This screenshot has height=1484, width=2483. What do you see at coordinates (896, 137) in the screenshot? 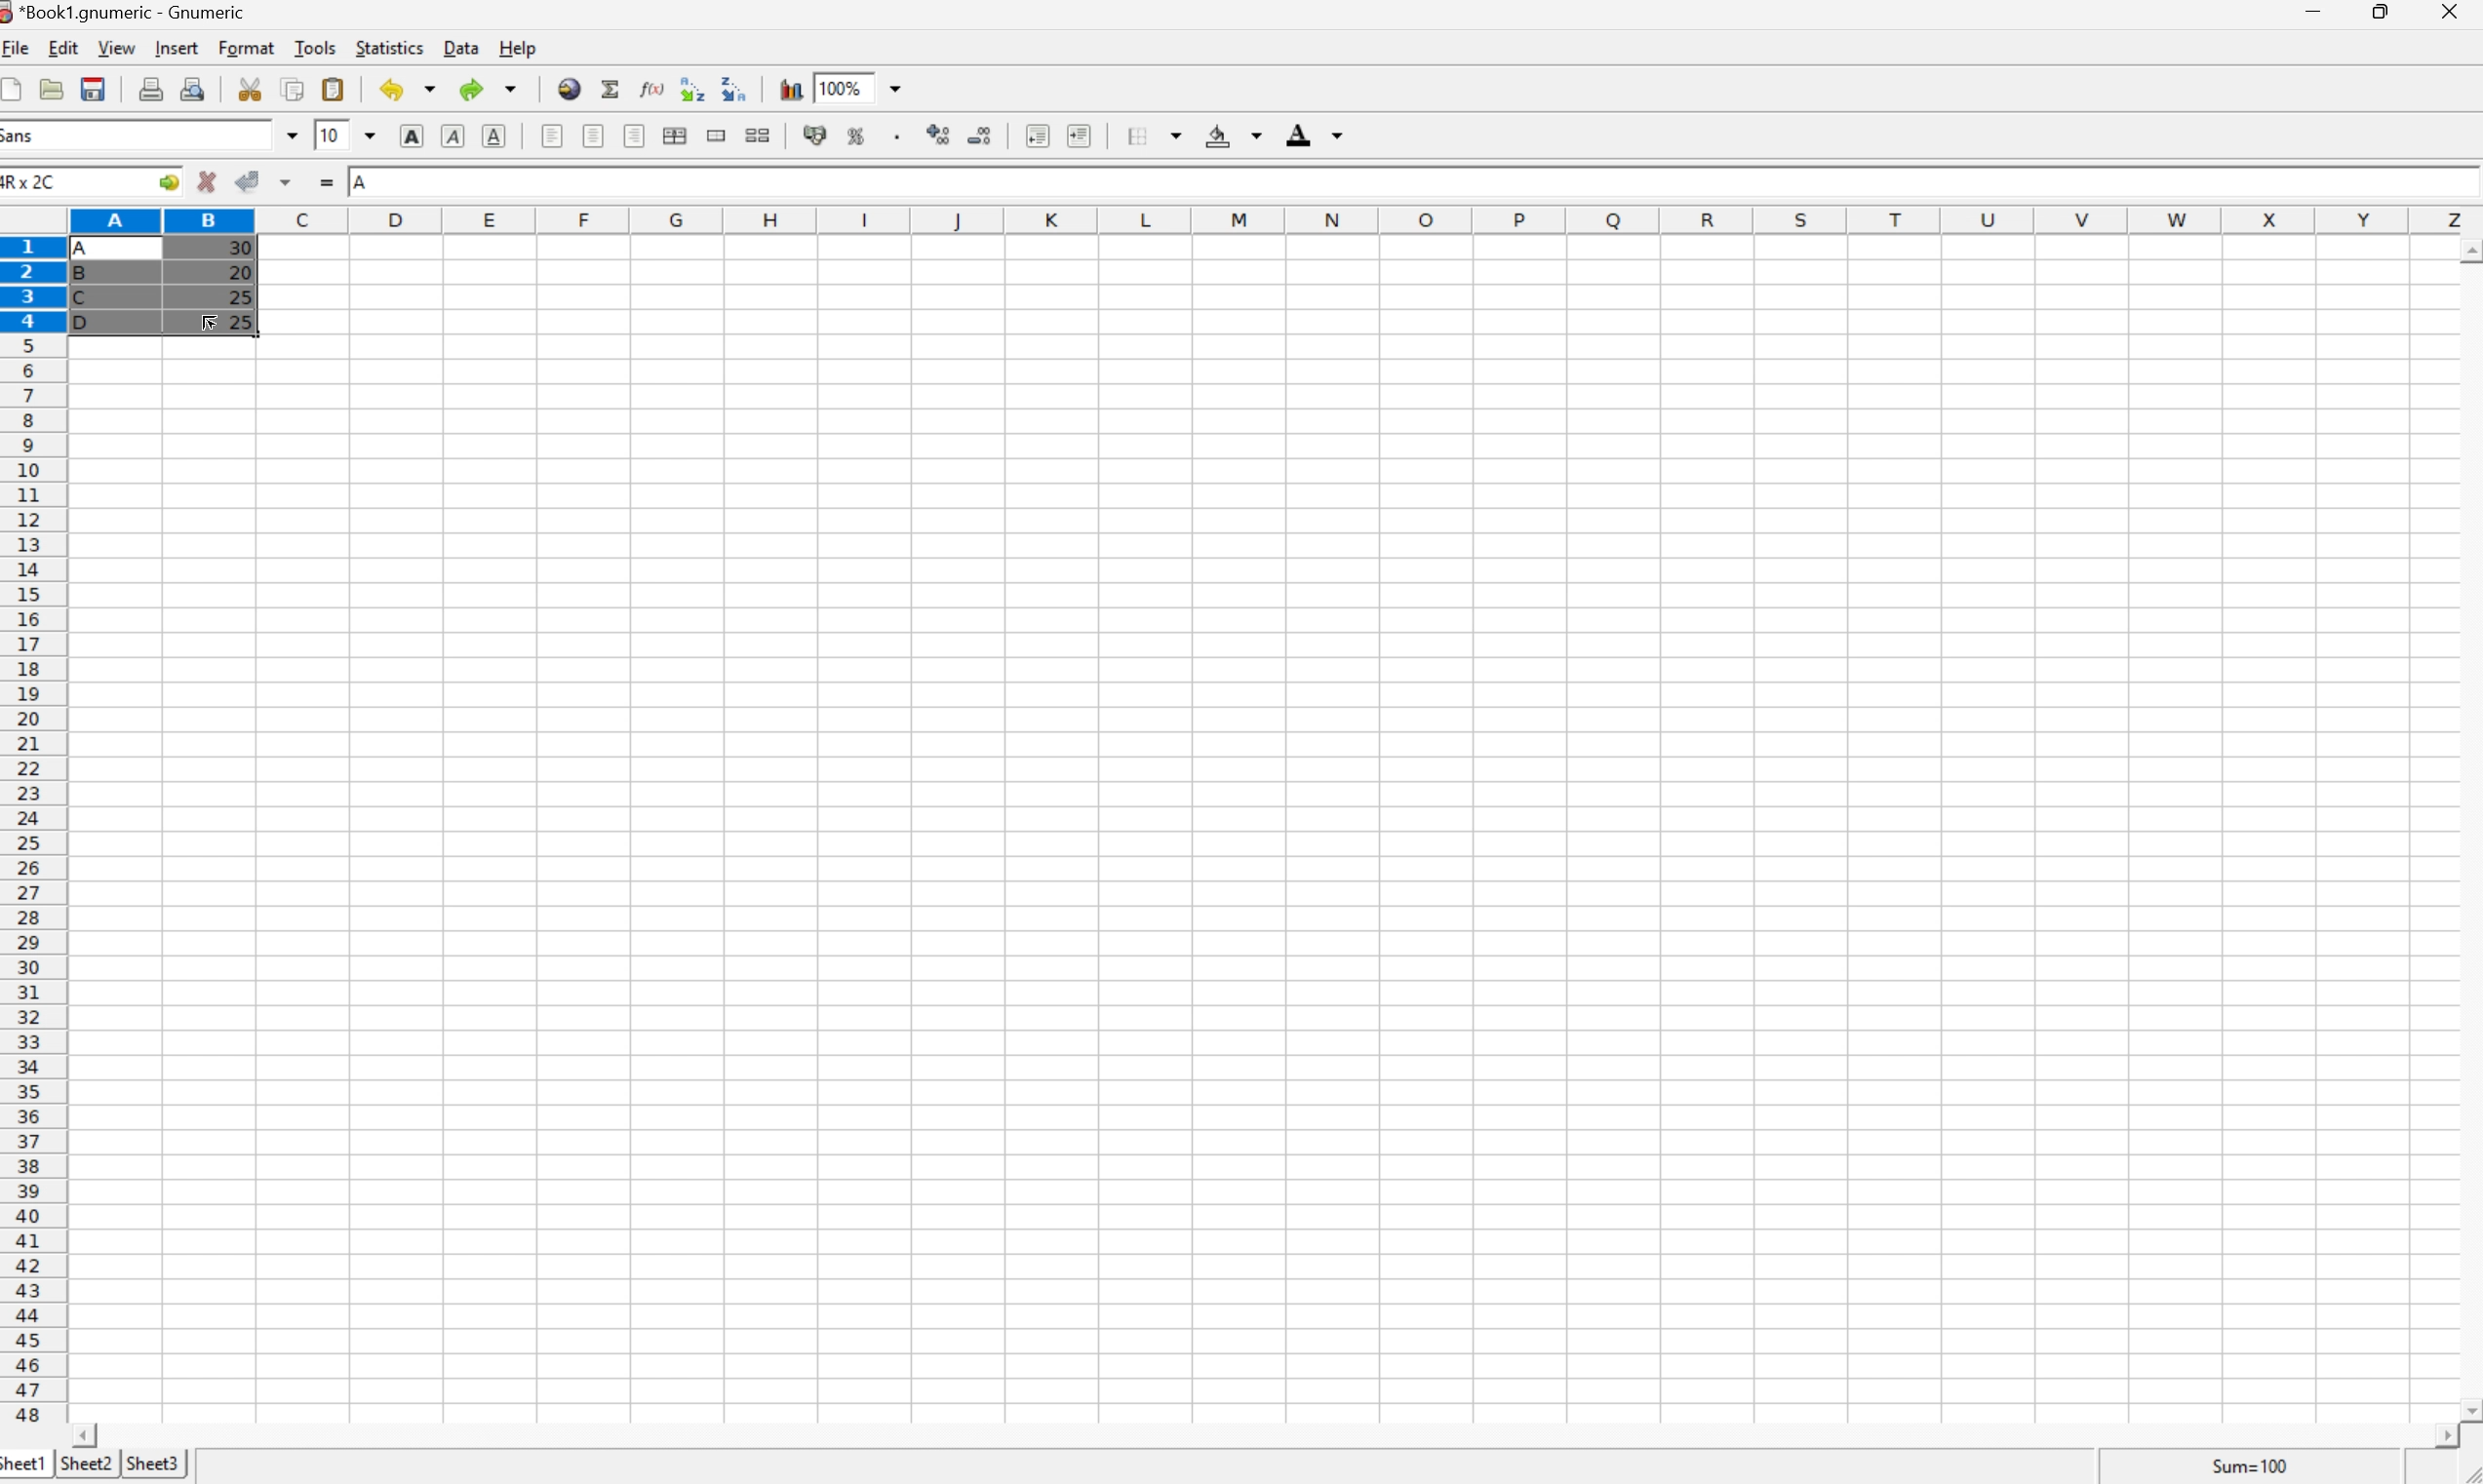
I see `Set the format of the selected cells to include a thousands separator` at bounding box center [896, 137].